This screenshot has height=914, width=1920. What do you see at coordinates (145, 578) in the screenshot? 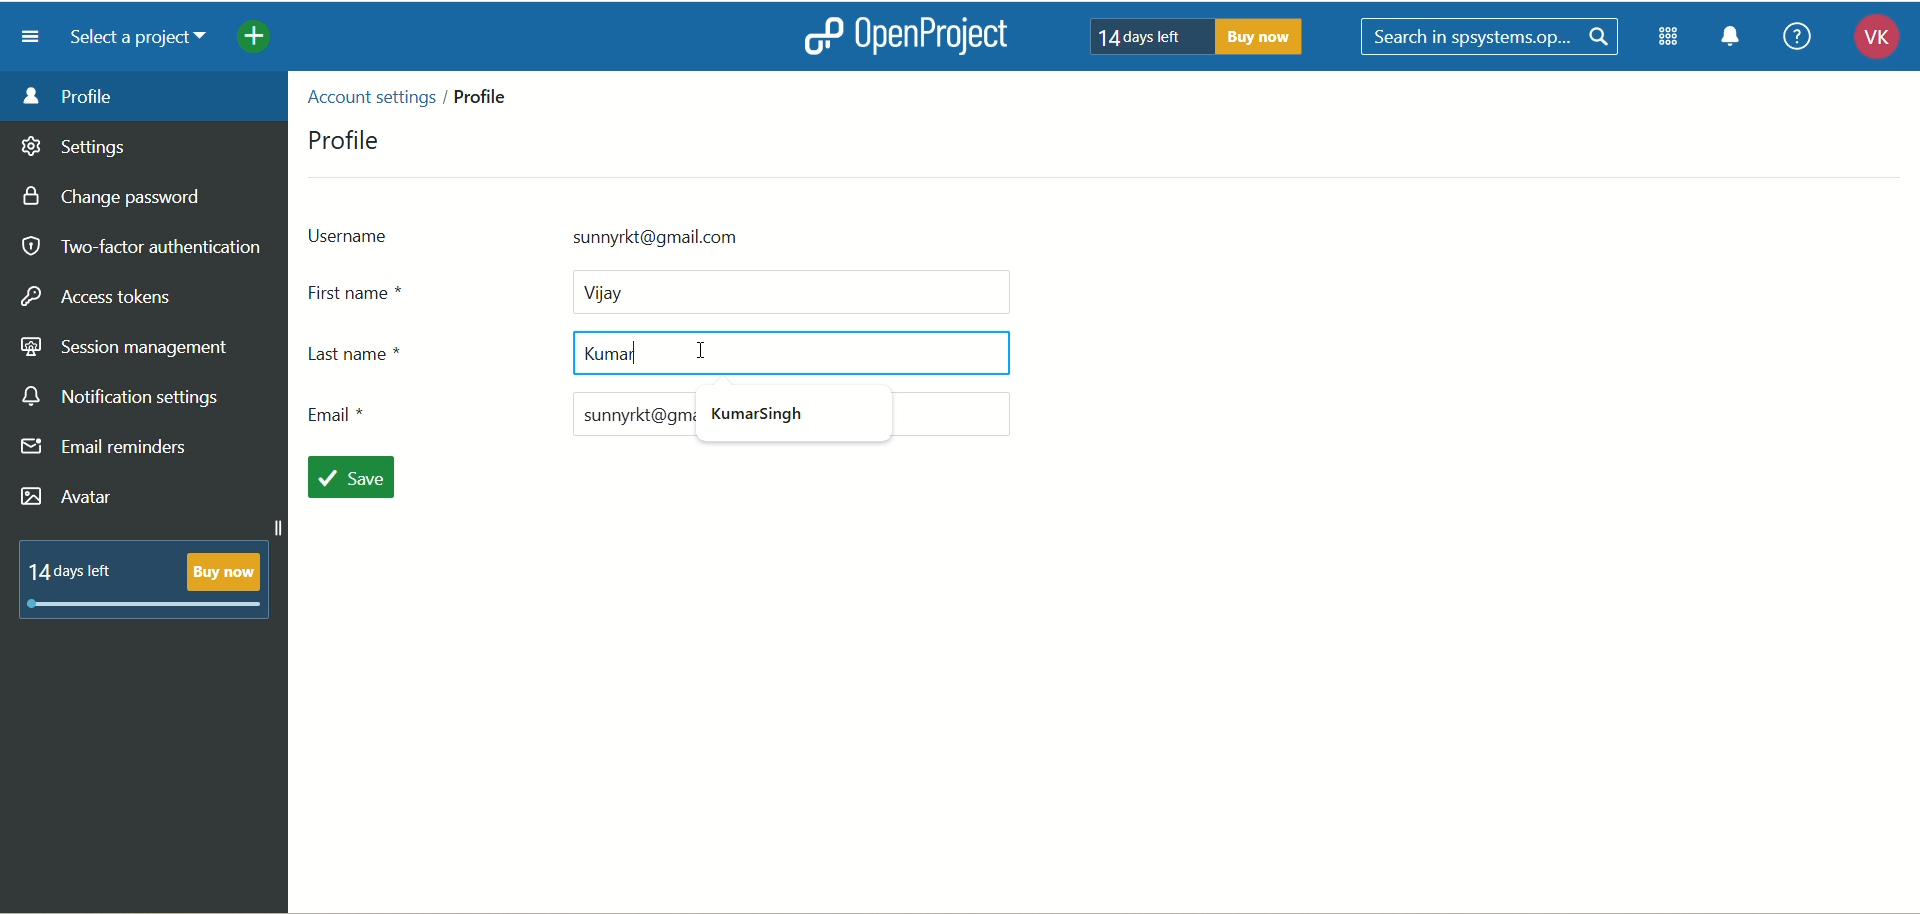
I see `text` at bounding box center [145, 578].